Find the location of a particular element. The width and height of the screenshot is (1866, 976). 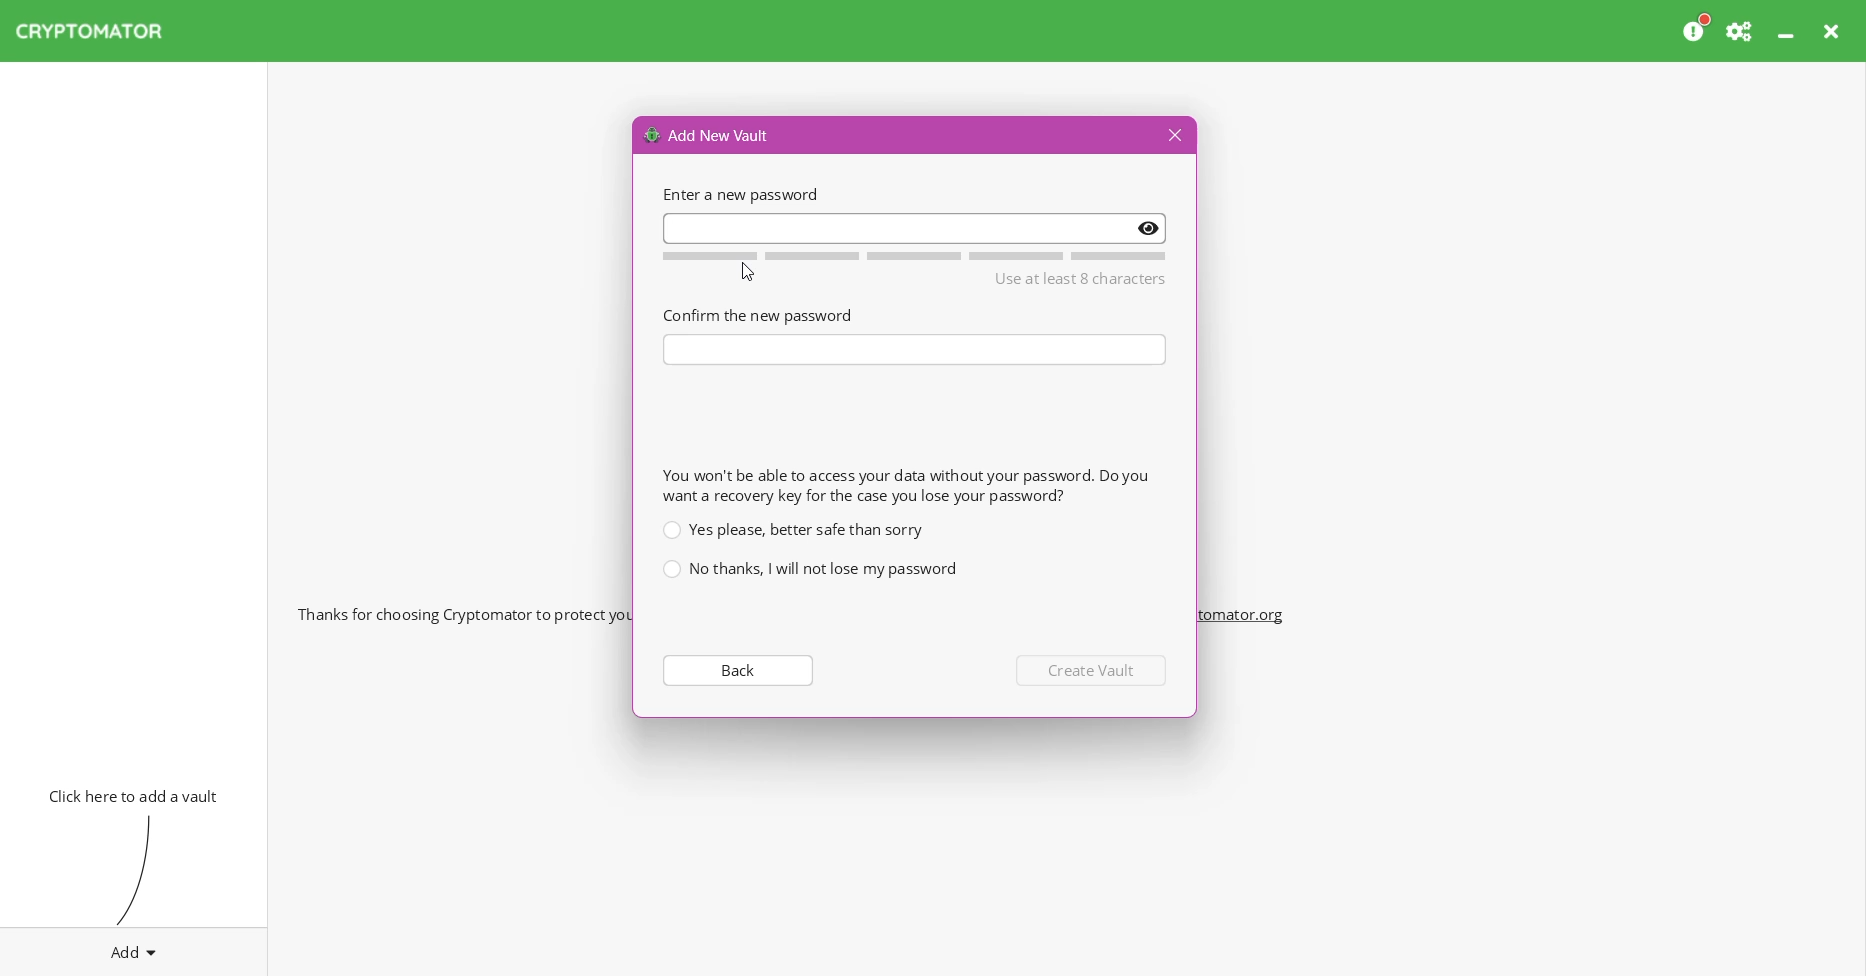

You won't be able to access your data without your password. Do want a recovery key for the case you lose your password is located at coordinates (905, 485).